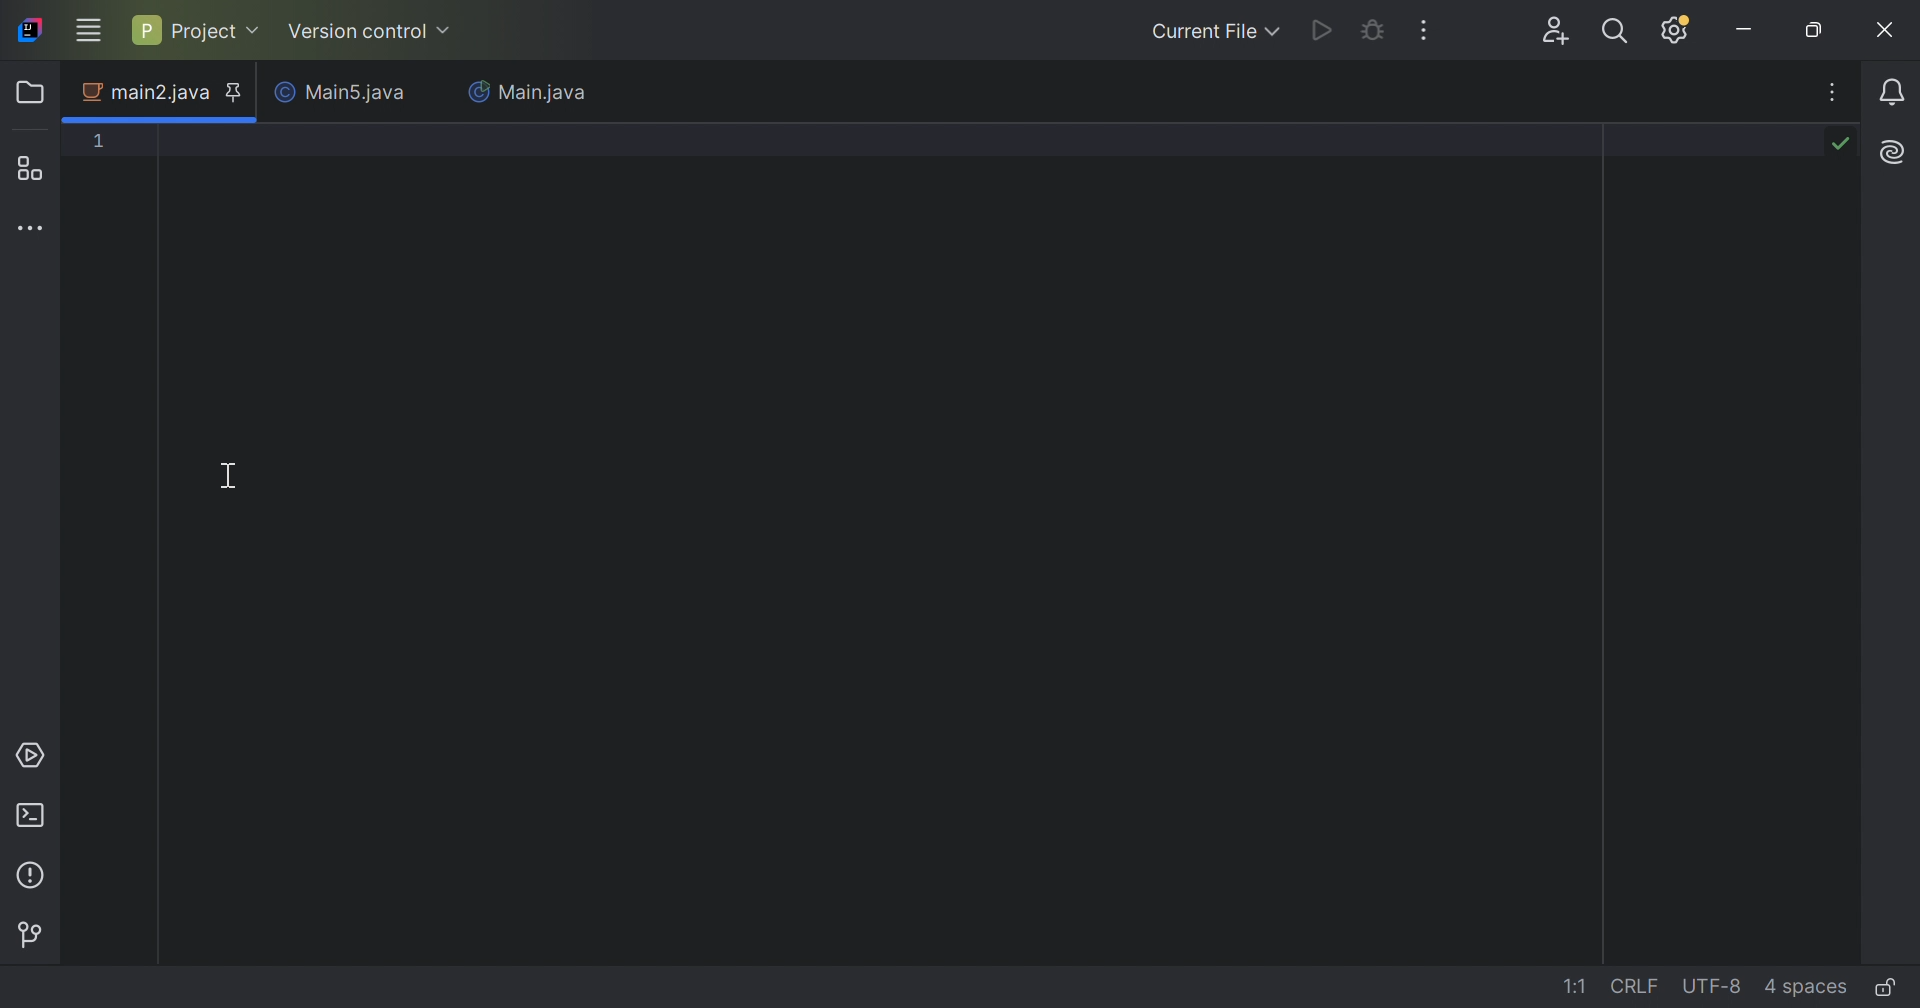 The image size is (1920, 1008). Describe the element at coordinates (1745, 30) in the screenshot. I see `Minimize` at that location.